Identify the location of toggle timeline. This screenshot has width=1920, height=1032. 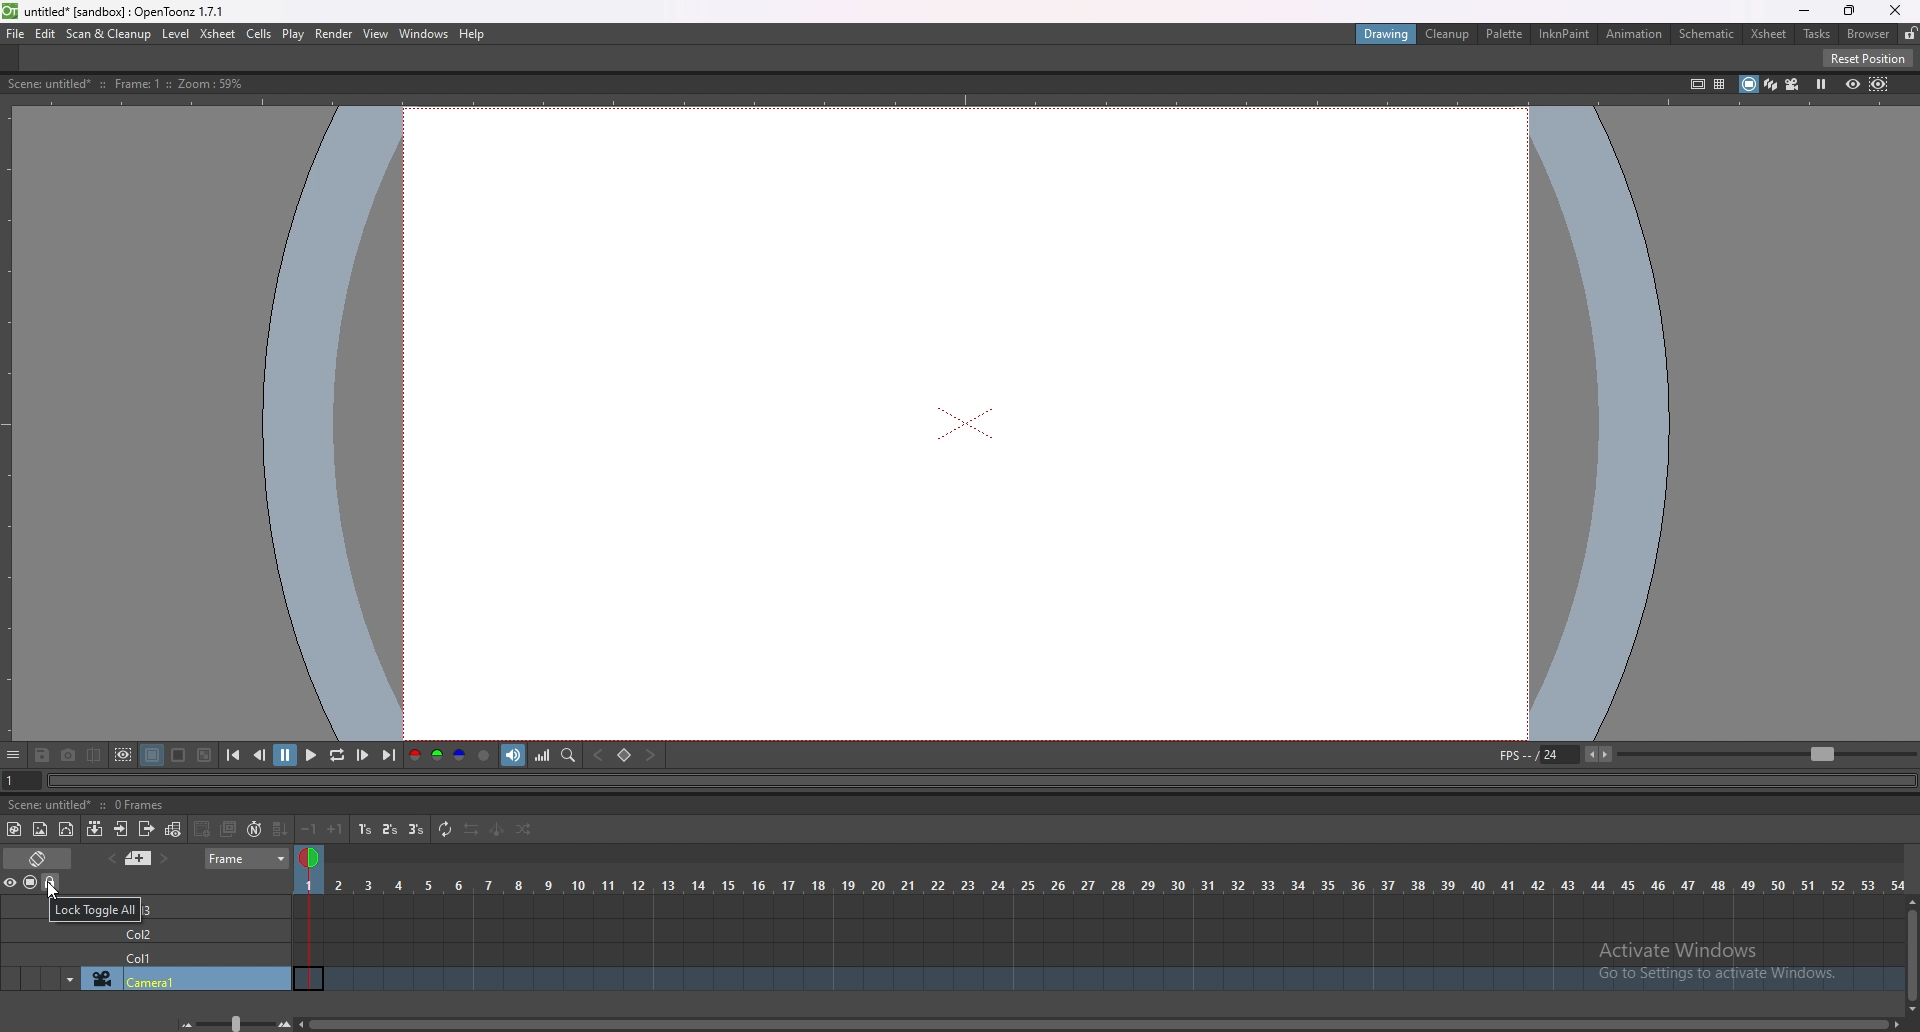
(38, 857).